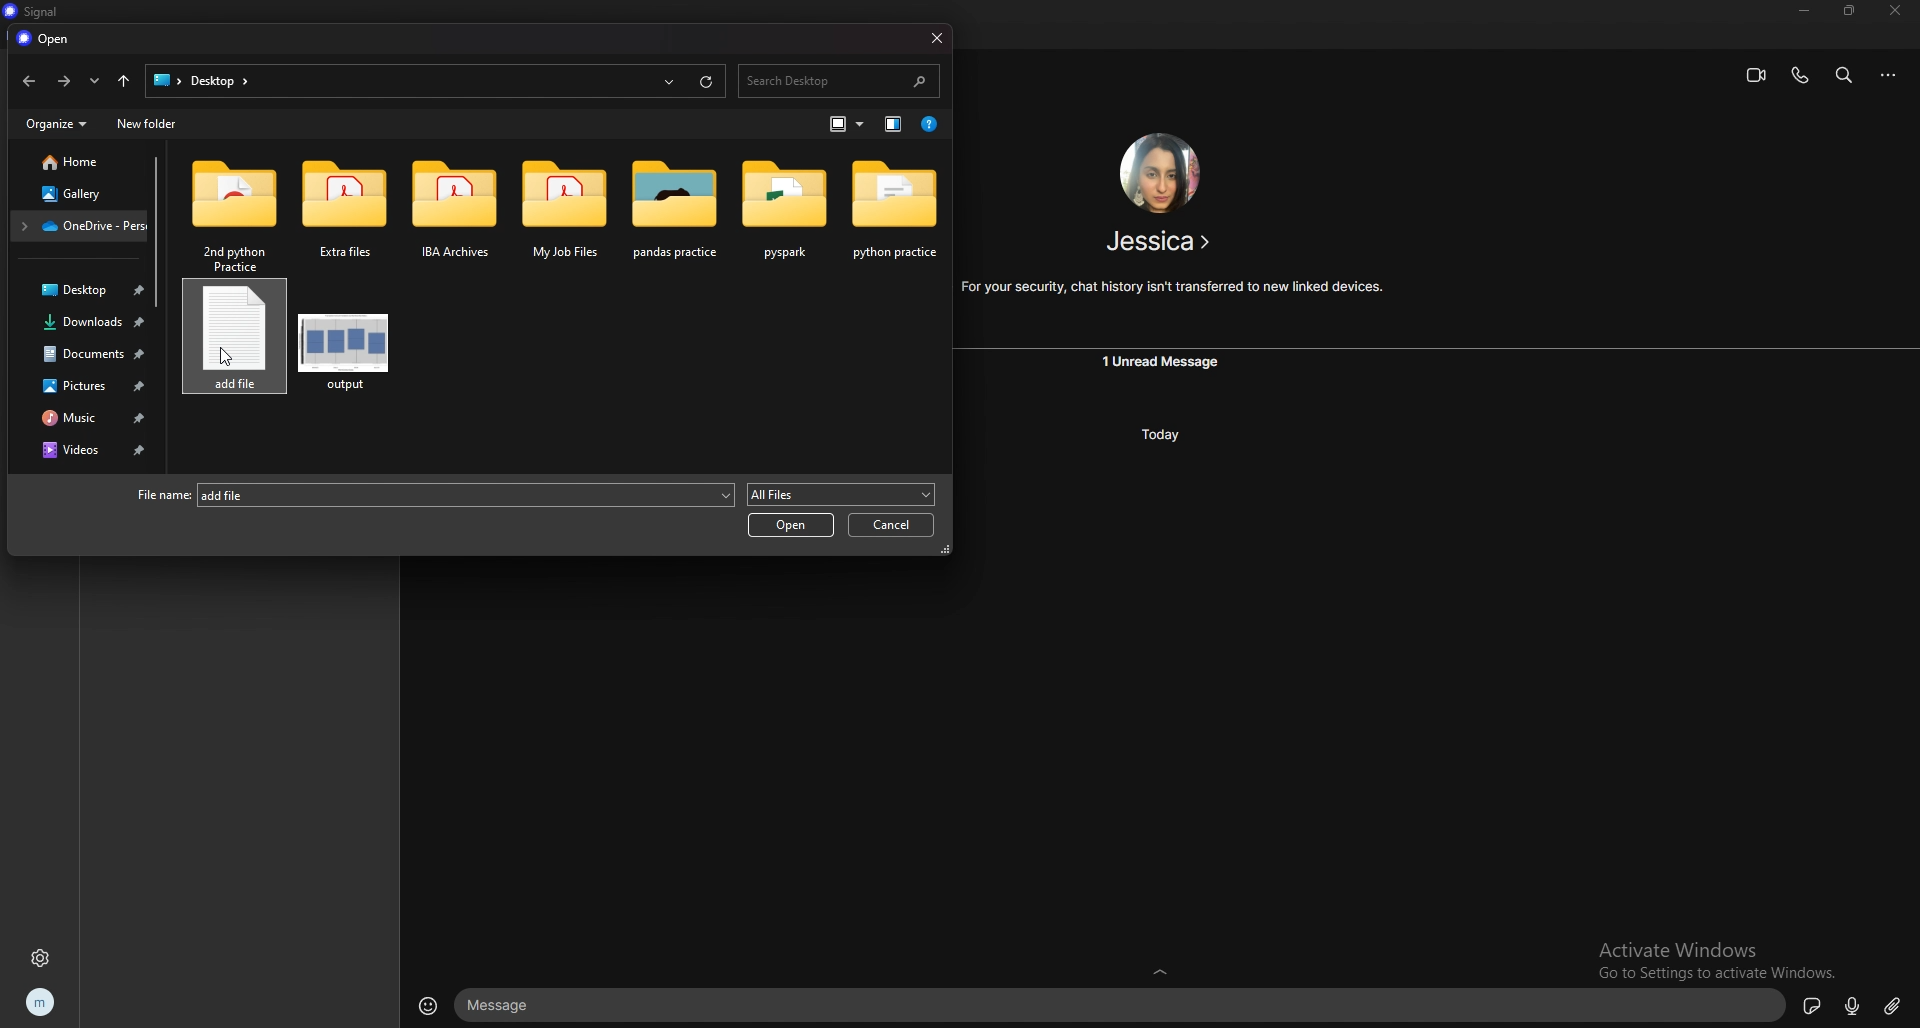 The image size is (1920, 1028). Describe the element at coordinates (1159, 243) in the screenshot. I see `Jessica >` at that location.